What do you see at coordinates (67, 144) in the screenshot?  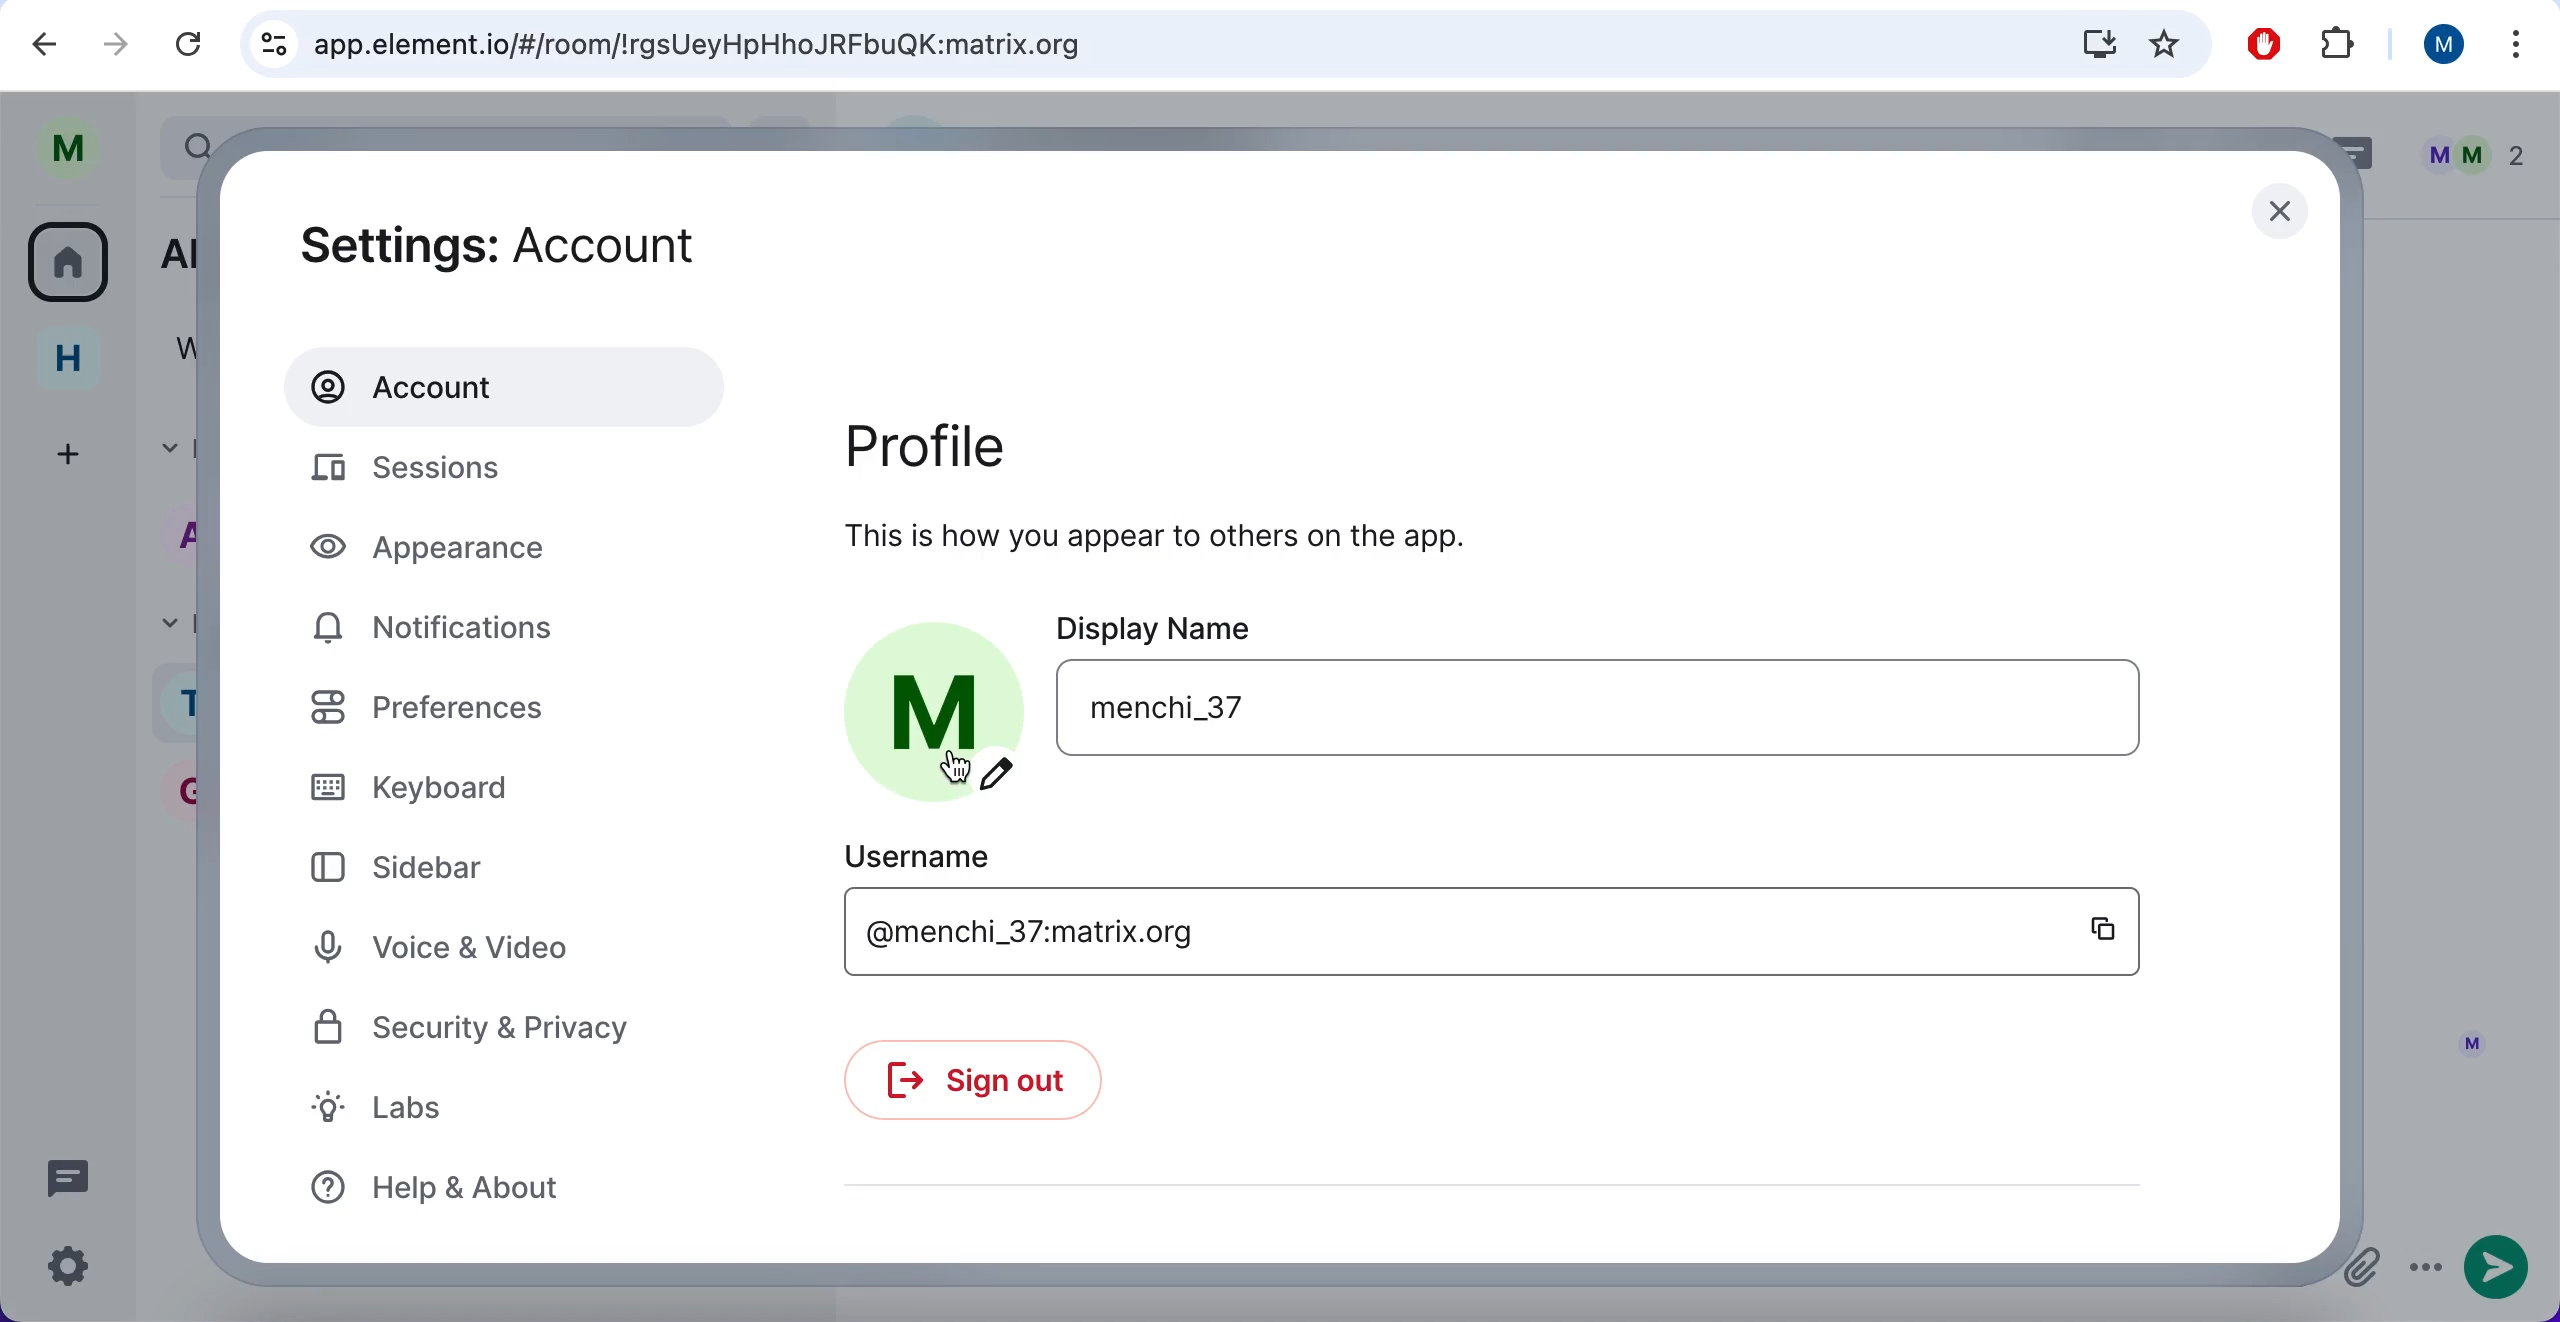 I see `user` at bounding box center [67, 144].